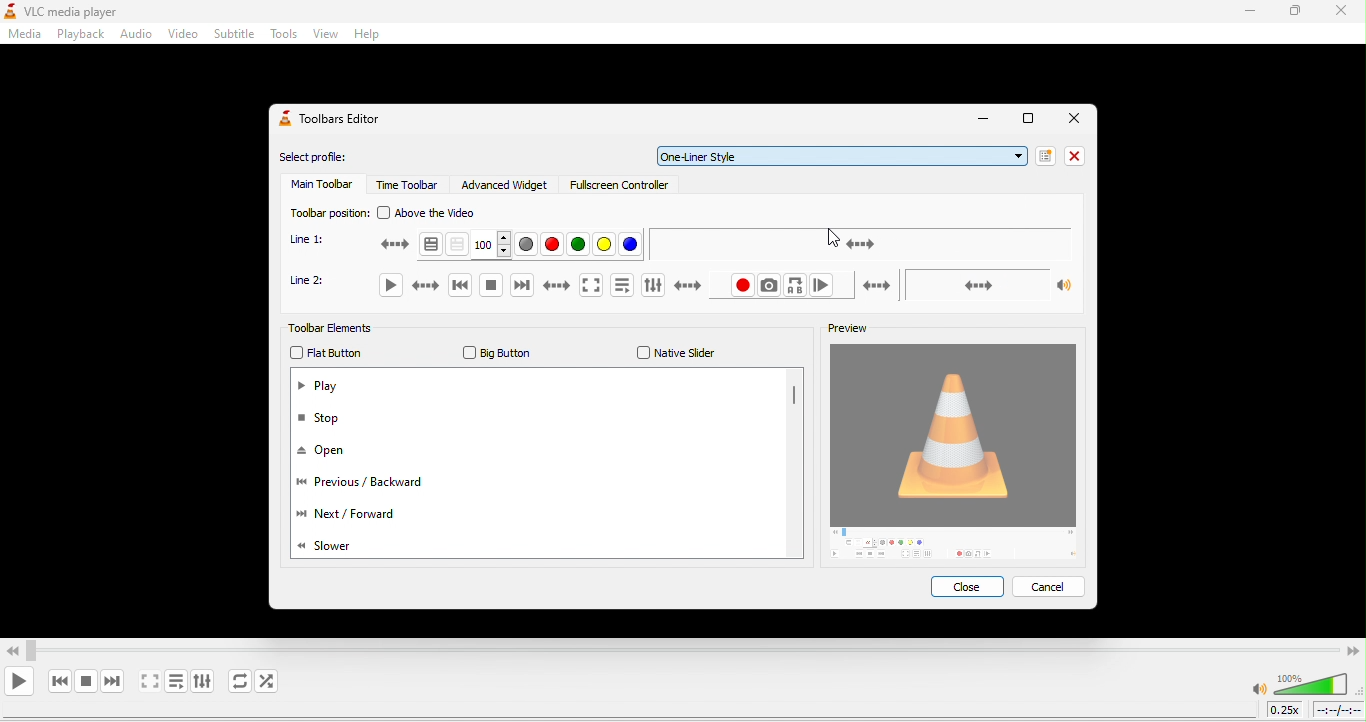 This screenshot has width=1366, height=722. Describe the element at coordinates (678, 353) in the screenshot. I see `native slider` at that location.